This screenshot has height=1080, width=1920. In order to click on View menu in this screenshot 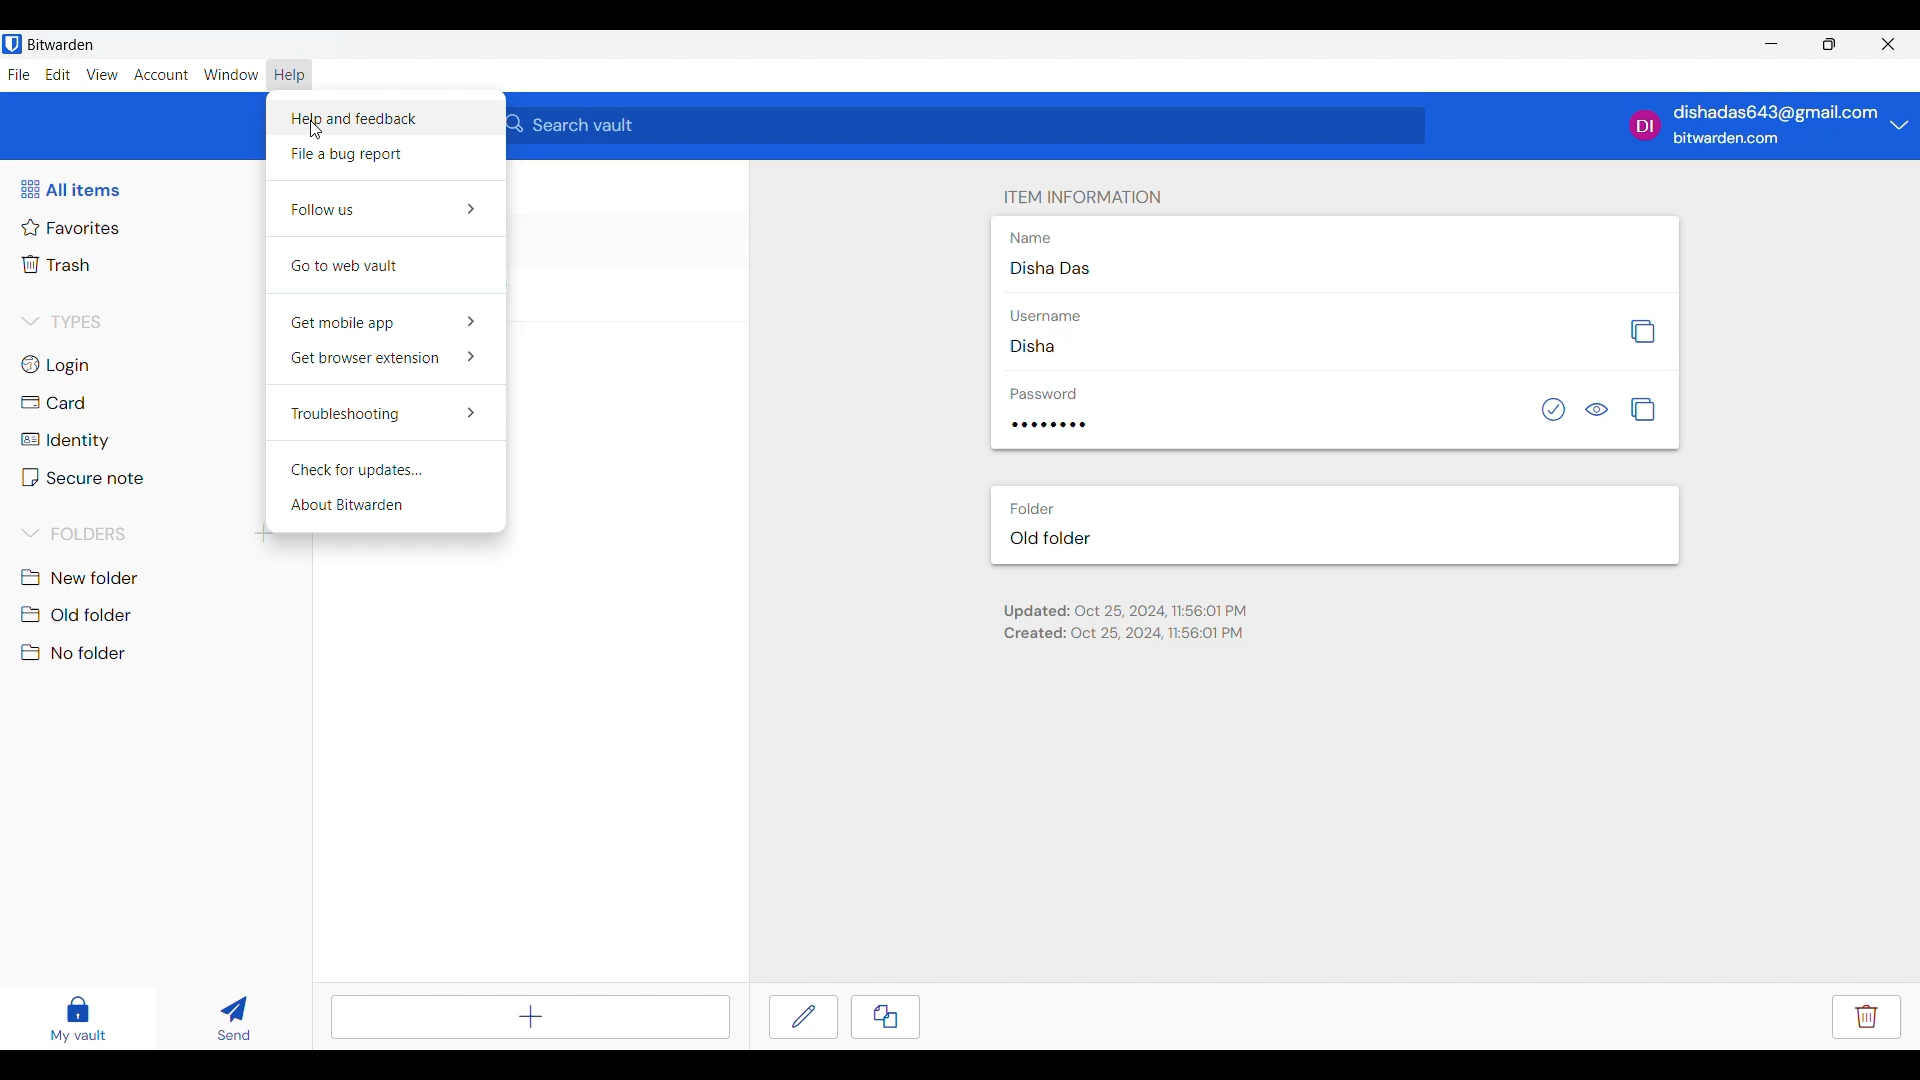, I will do `click(102, 74)`.